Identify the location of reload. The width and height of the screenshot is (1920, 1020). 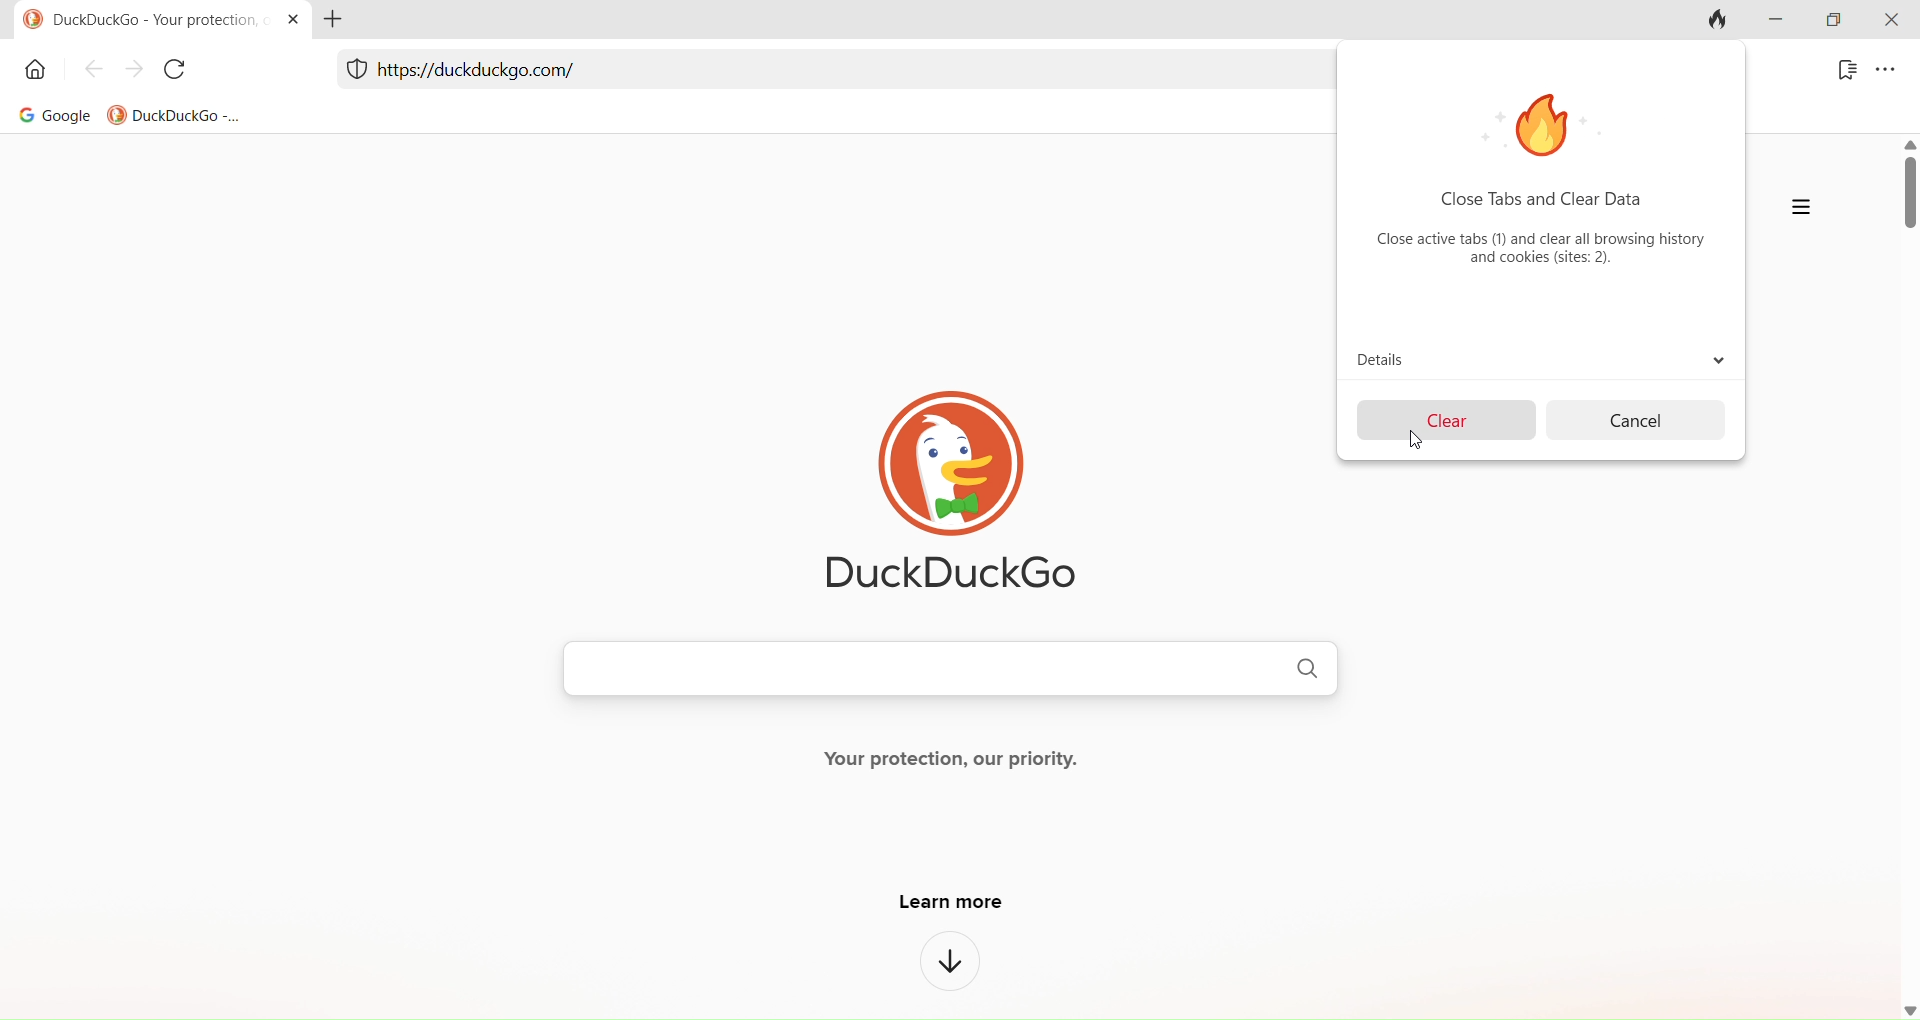
(177, 73).